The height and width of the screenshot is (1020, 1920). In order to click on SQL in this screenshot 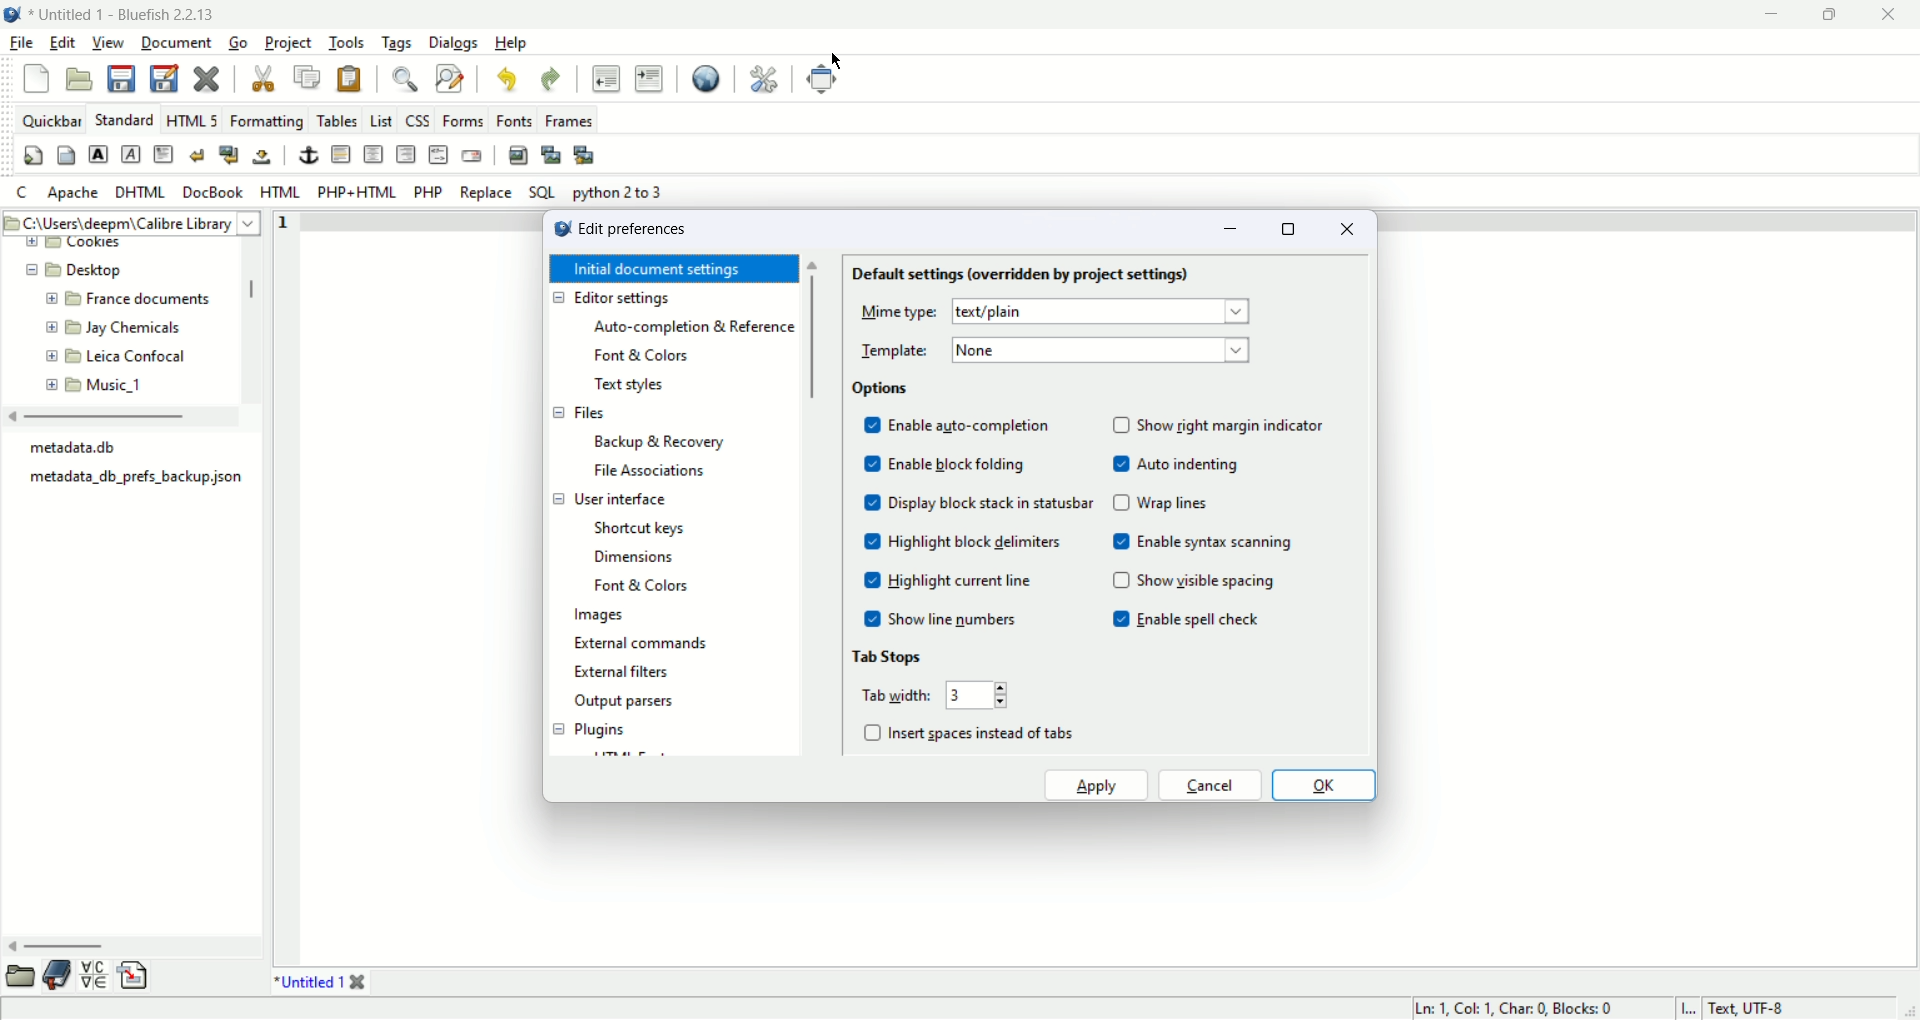, I will do `click(543, 194)`.